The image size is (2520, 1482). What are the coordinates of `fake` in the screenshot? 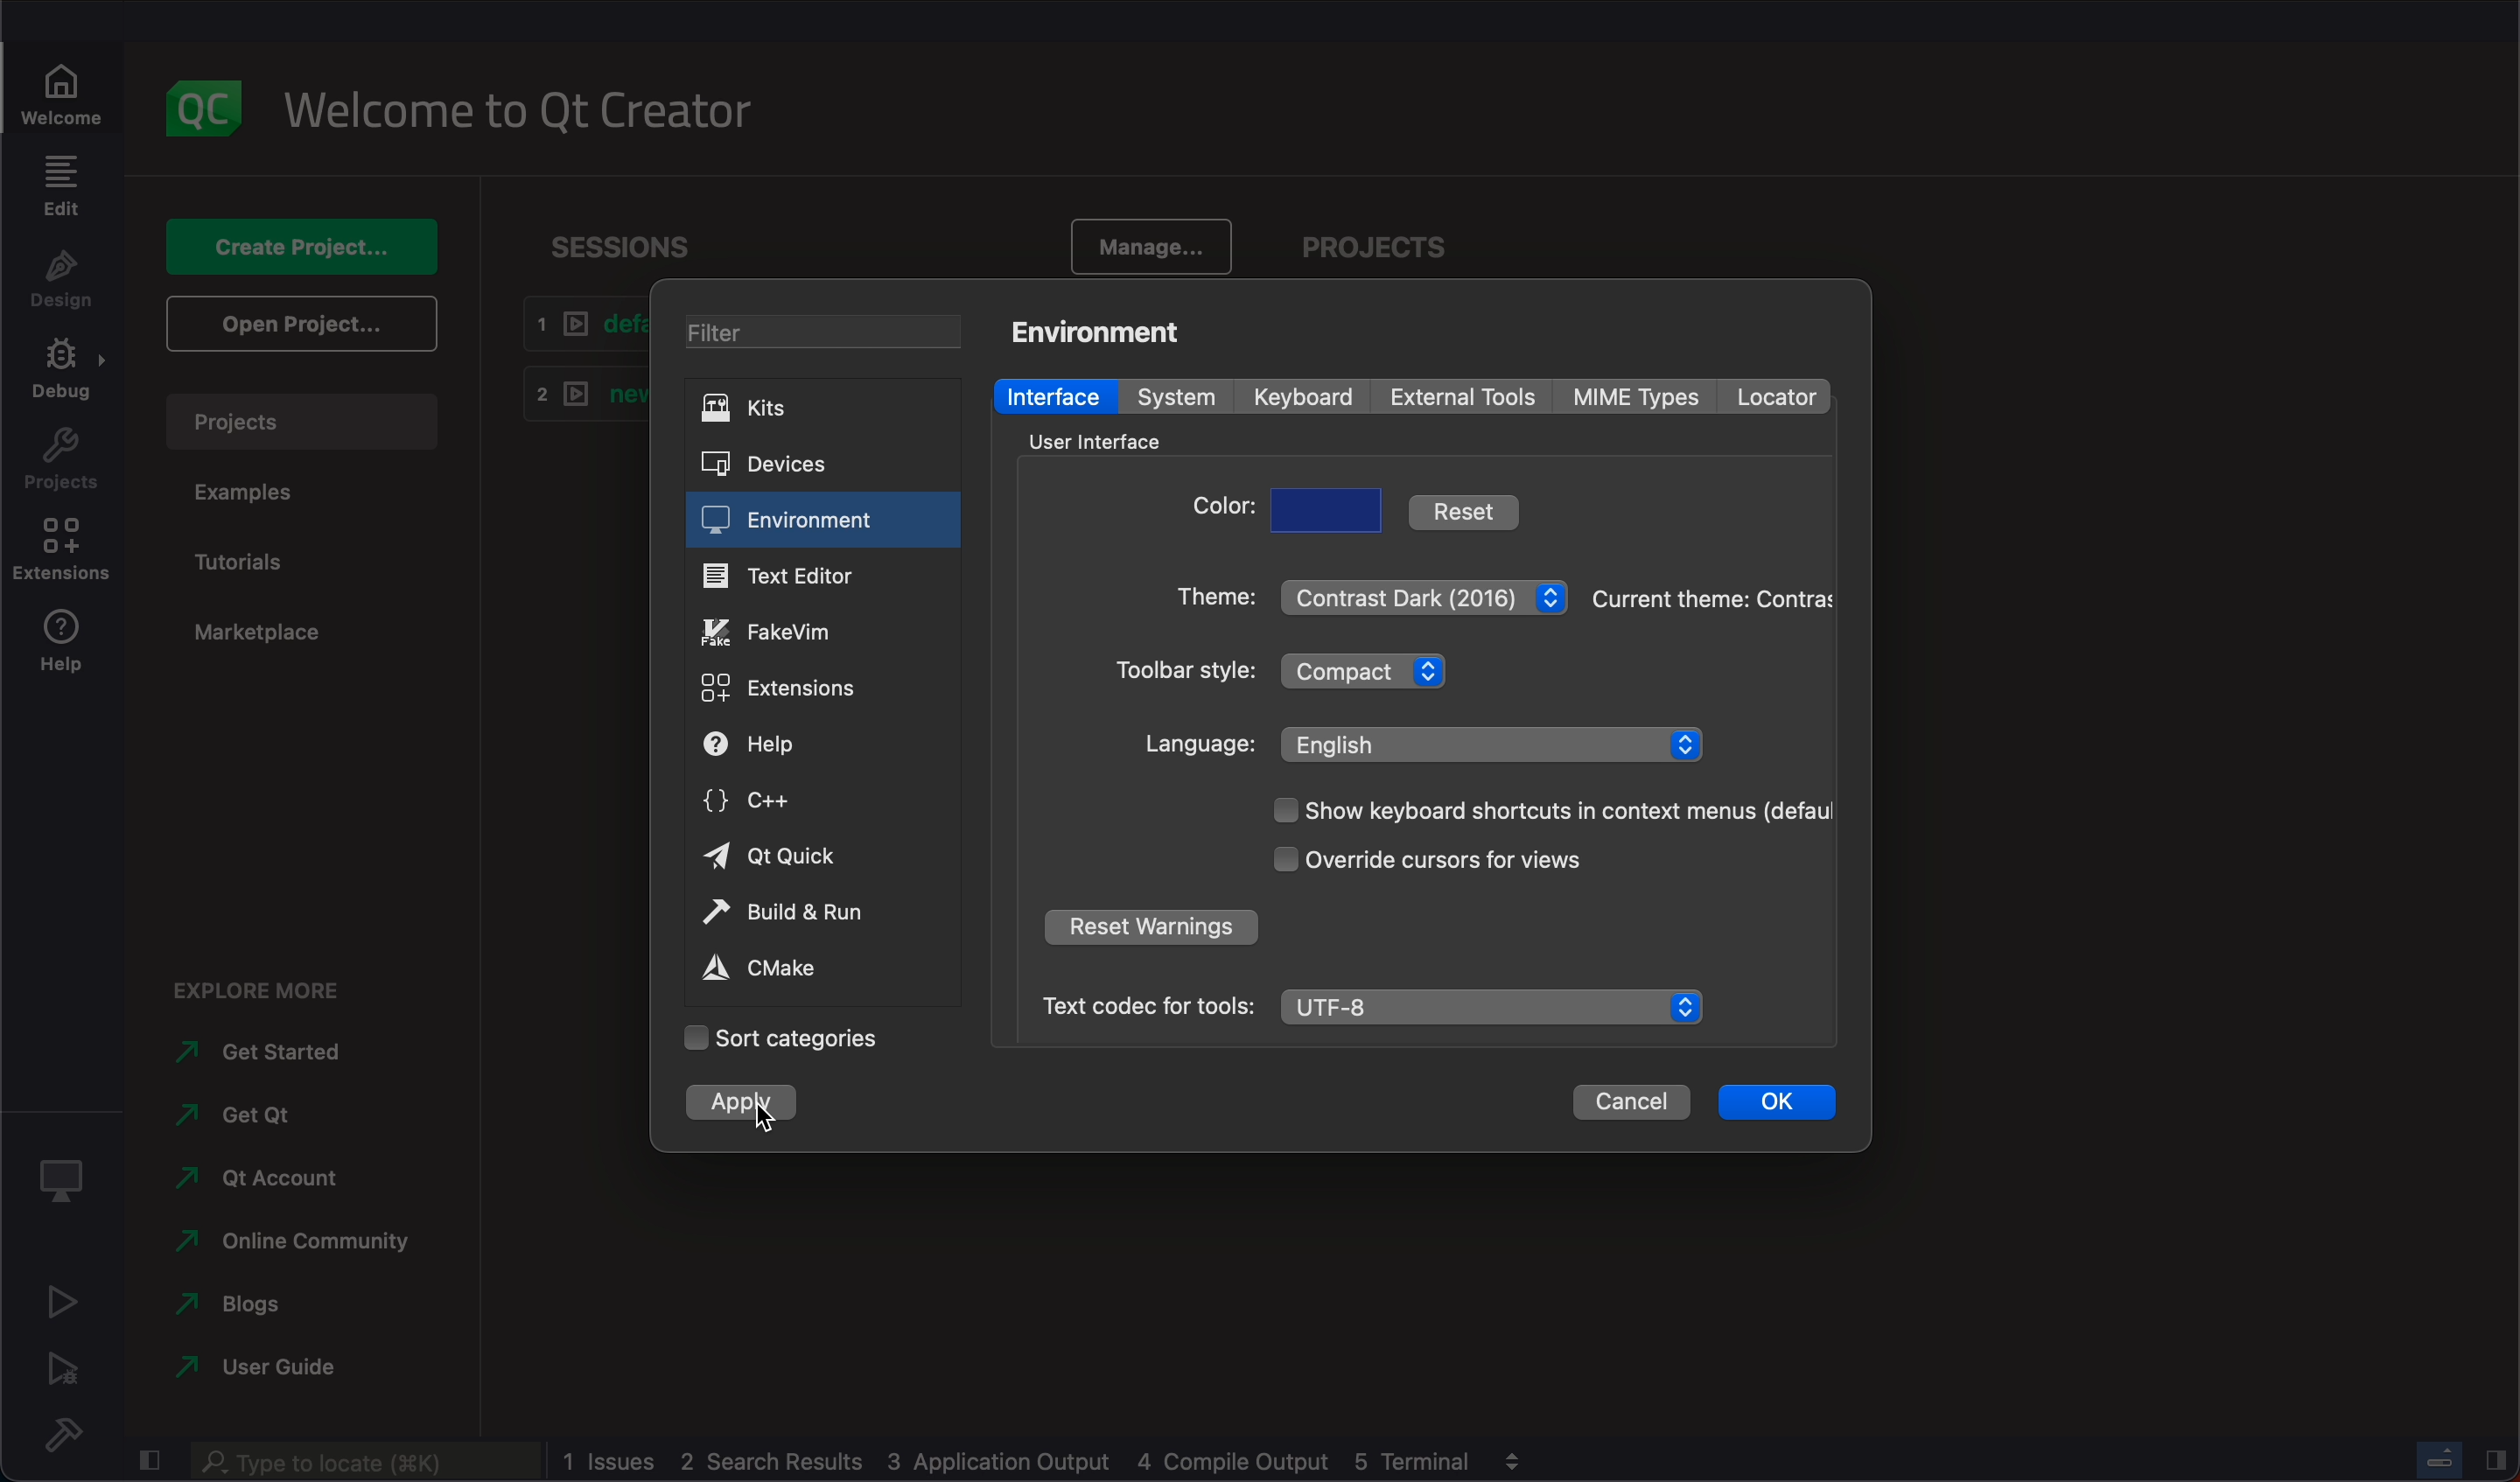 It's located at (821, 629).